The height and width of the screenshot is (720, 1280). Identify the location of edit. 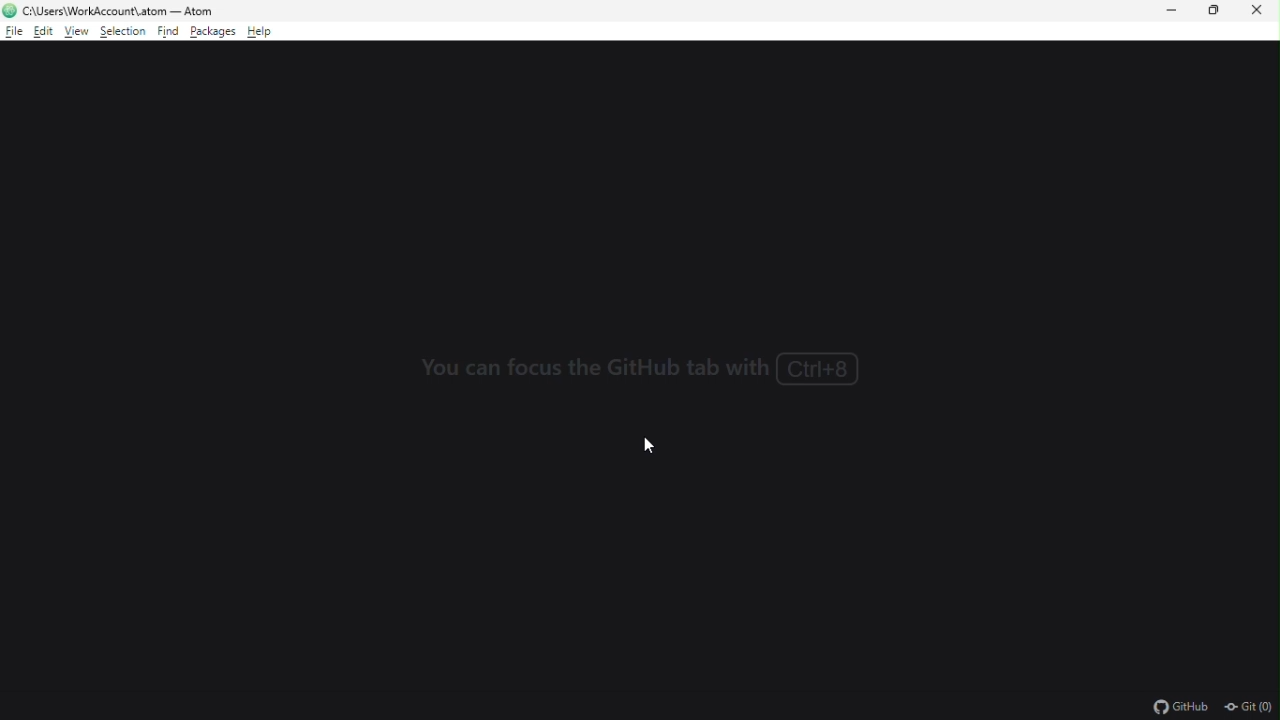
(45, 32).